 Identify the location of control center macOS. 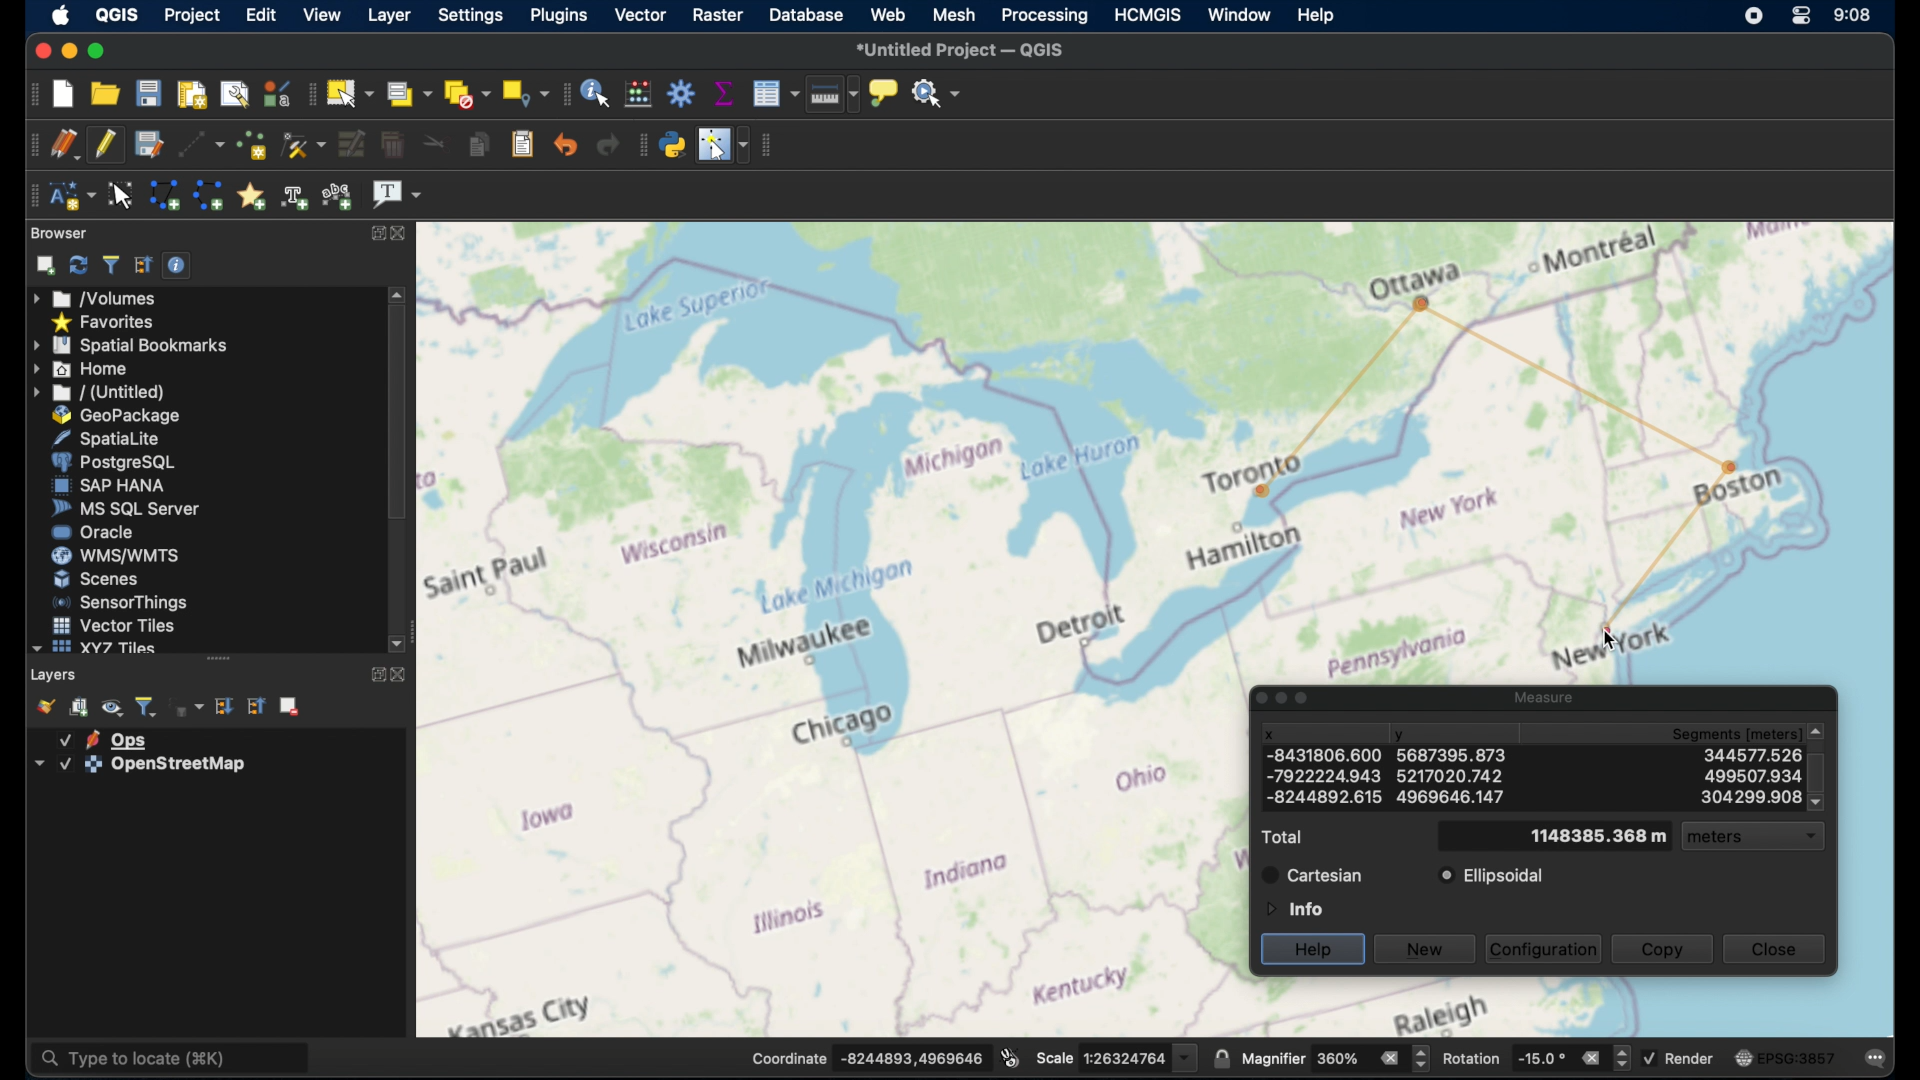
(1799, 17).